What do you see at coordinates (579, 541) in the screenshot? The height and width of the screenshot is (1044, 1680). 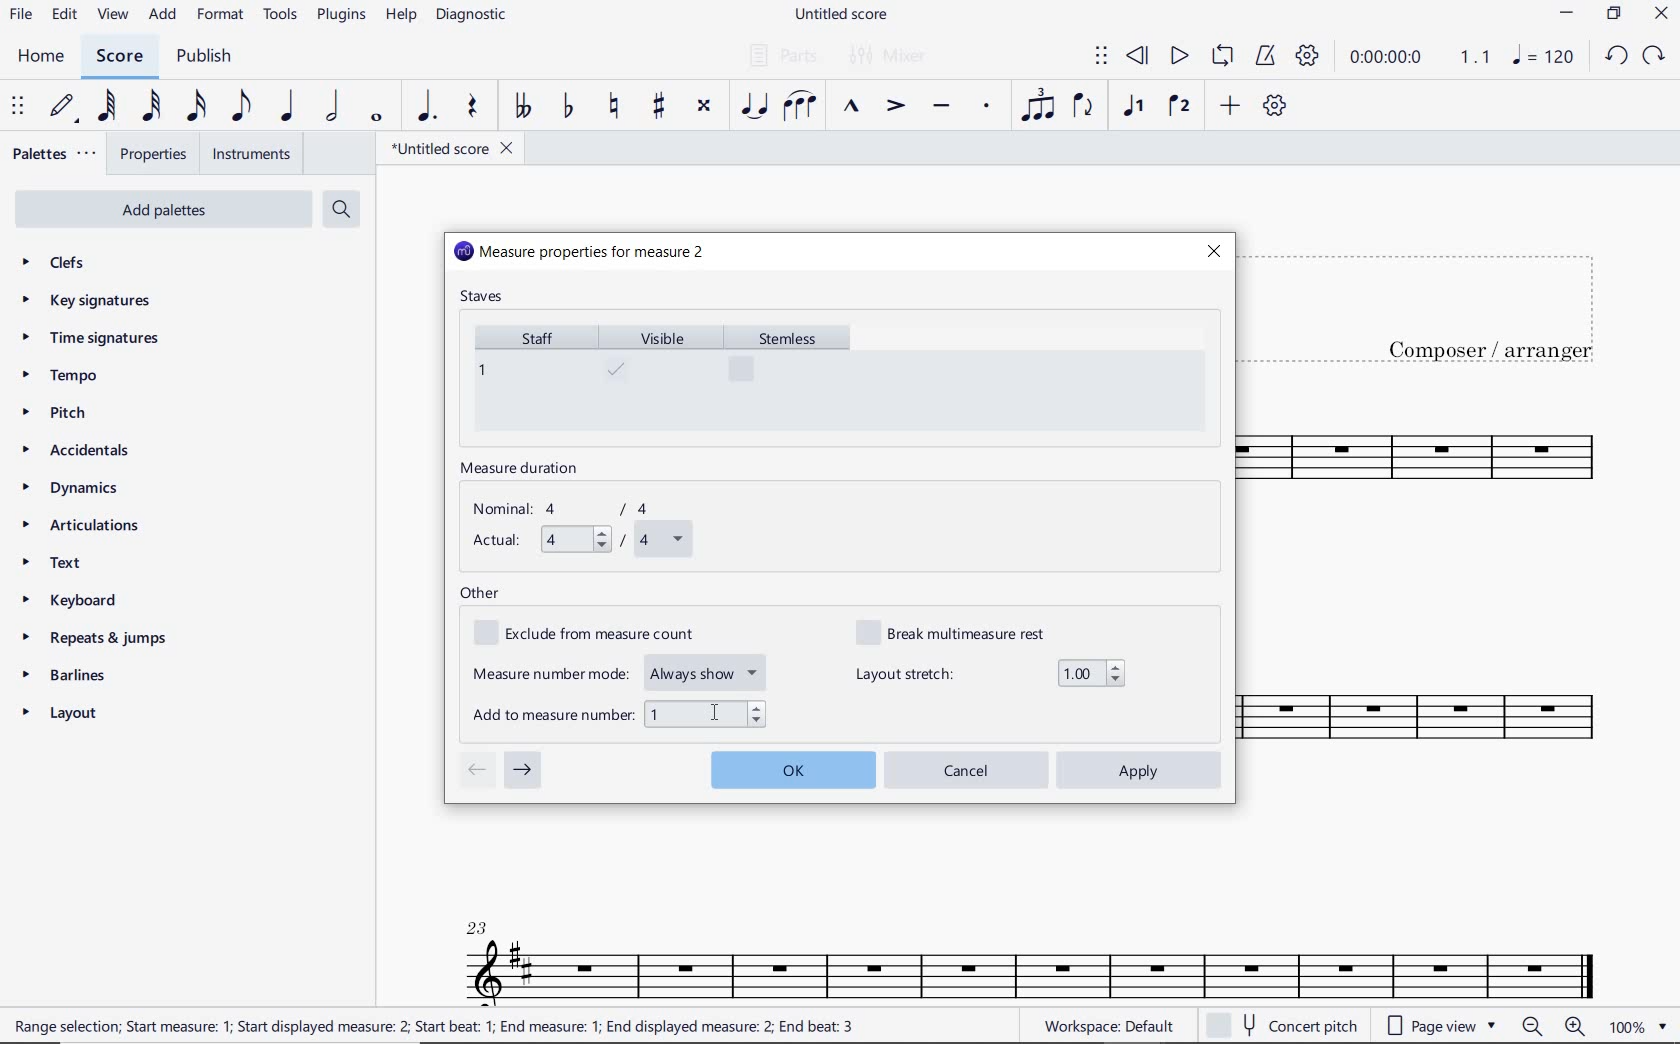 I see `actual` at bounding box center [579, 541].